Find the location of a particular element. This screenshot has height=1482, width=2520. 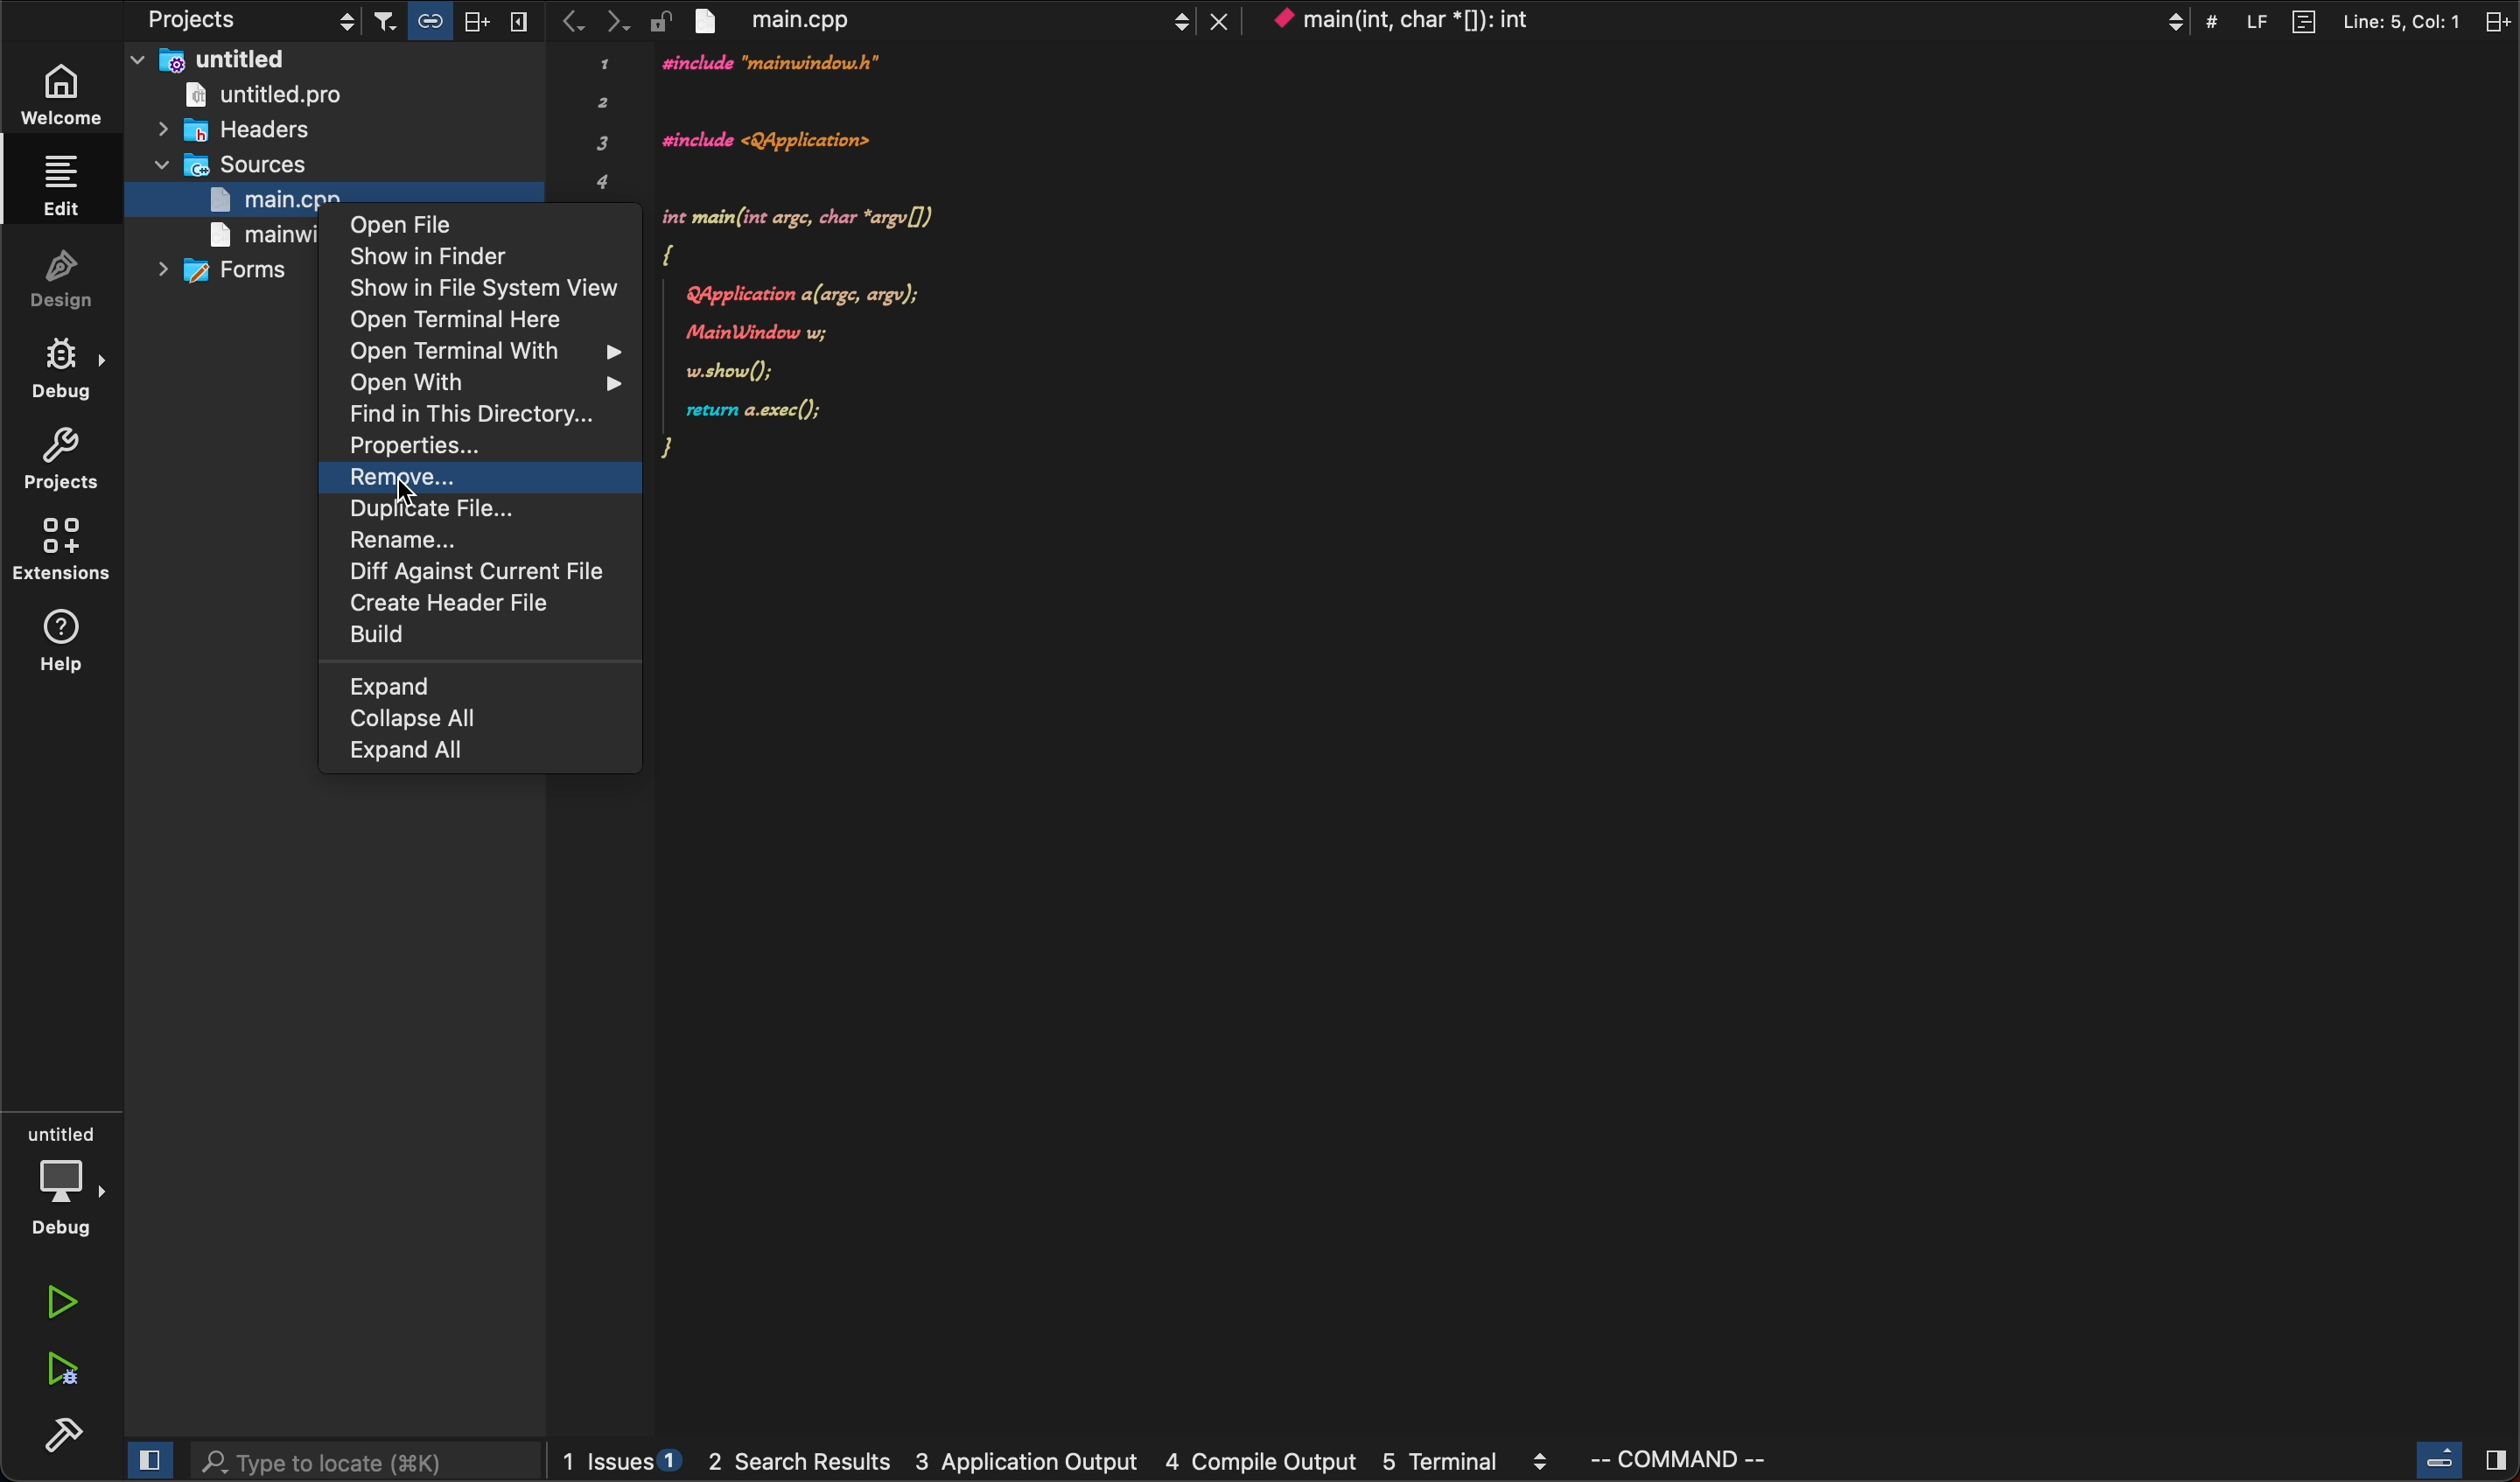

Curser is located at coordinates (415, 489).